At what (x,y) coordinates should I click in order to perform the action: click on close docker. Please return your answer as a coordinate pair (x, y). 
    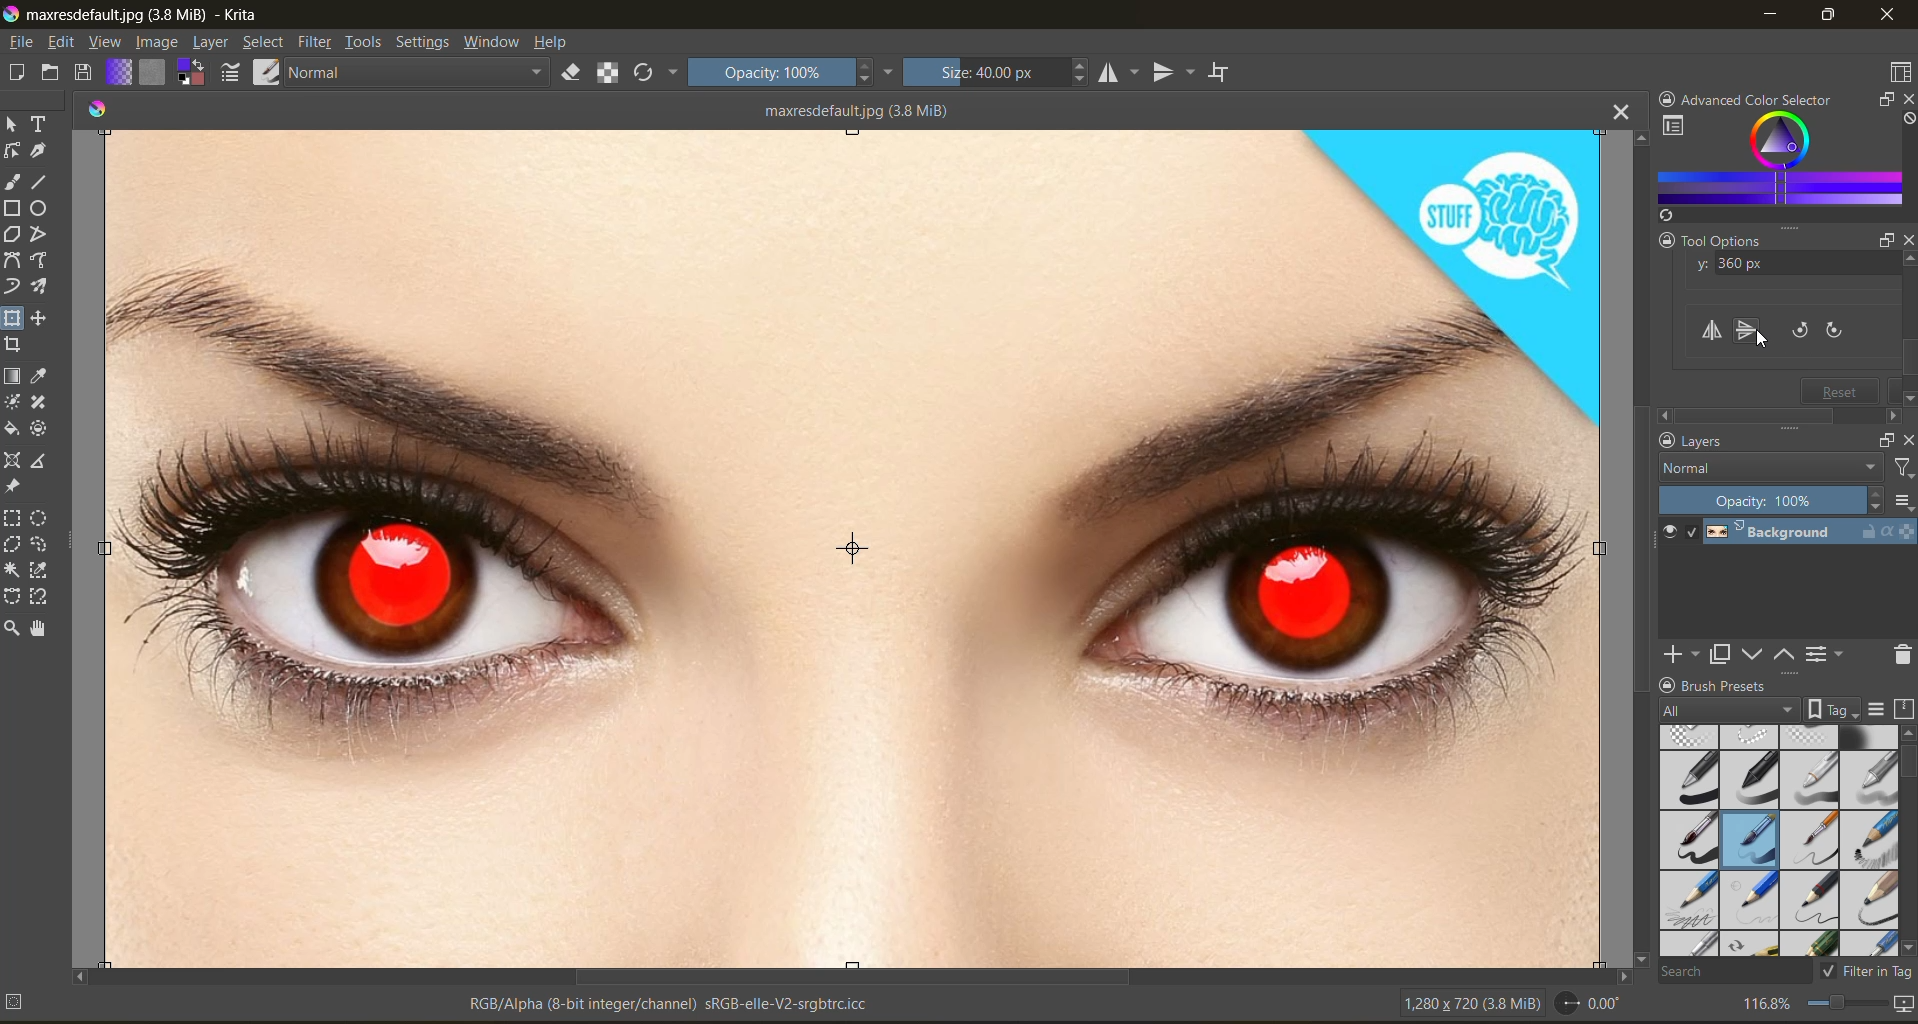
    Looking at the image, I should click on (1901, 240).